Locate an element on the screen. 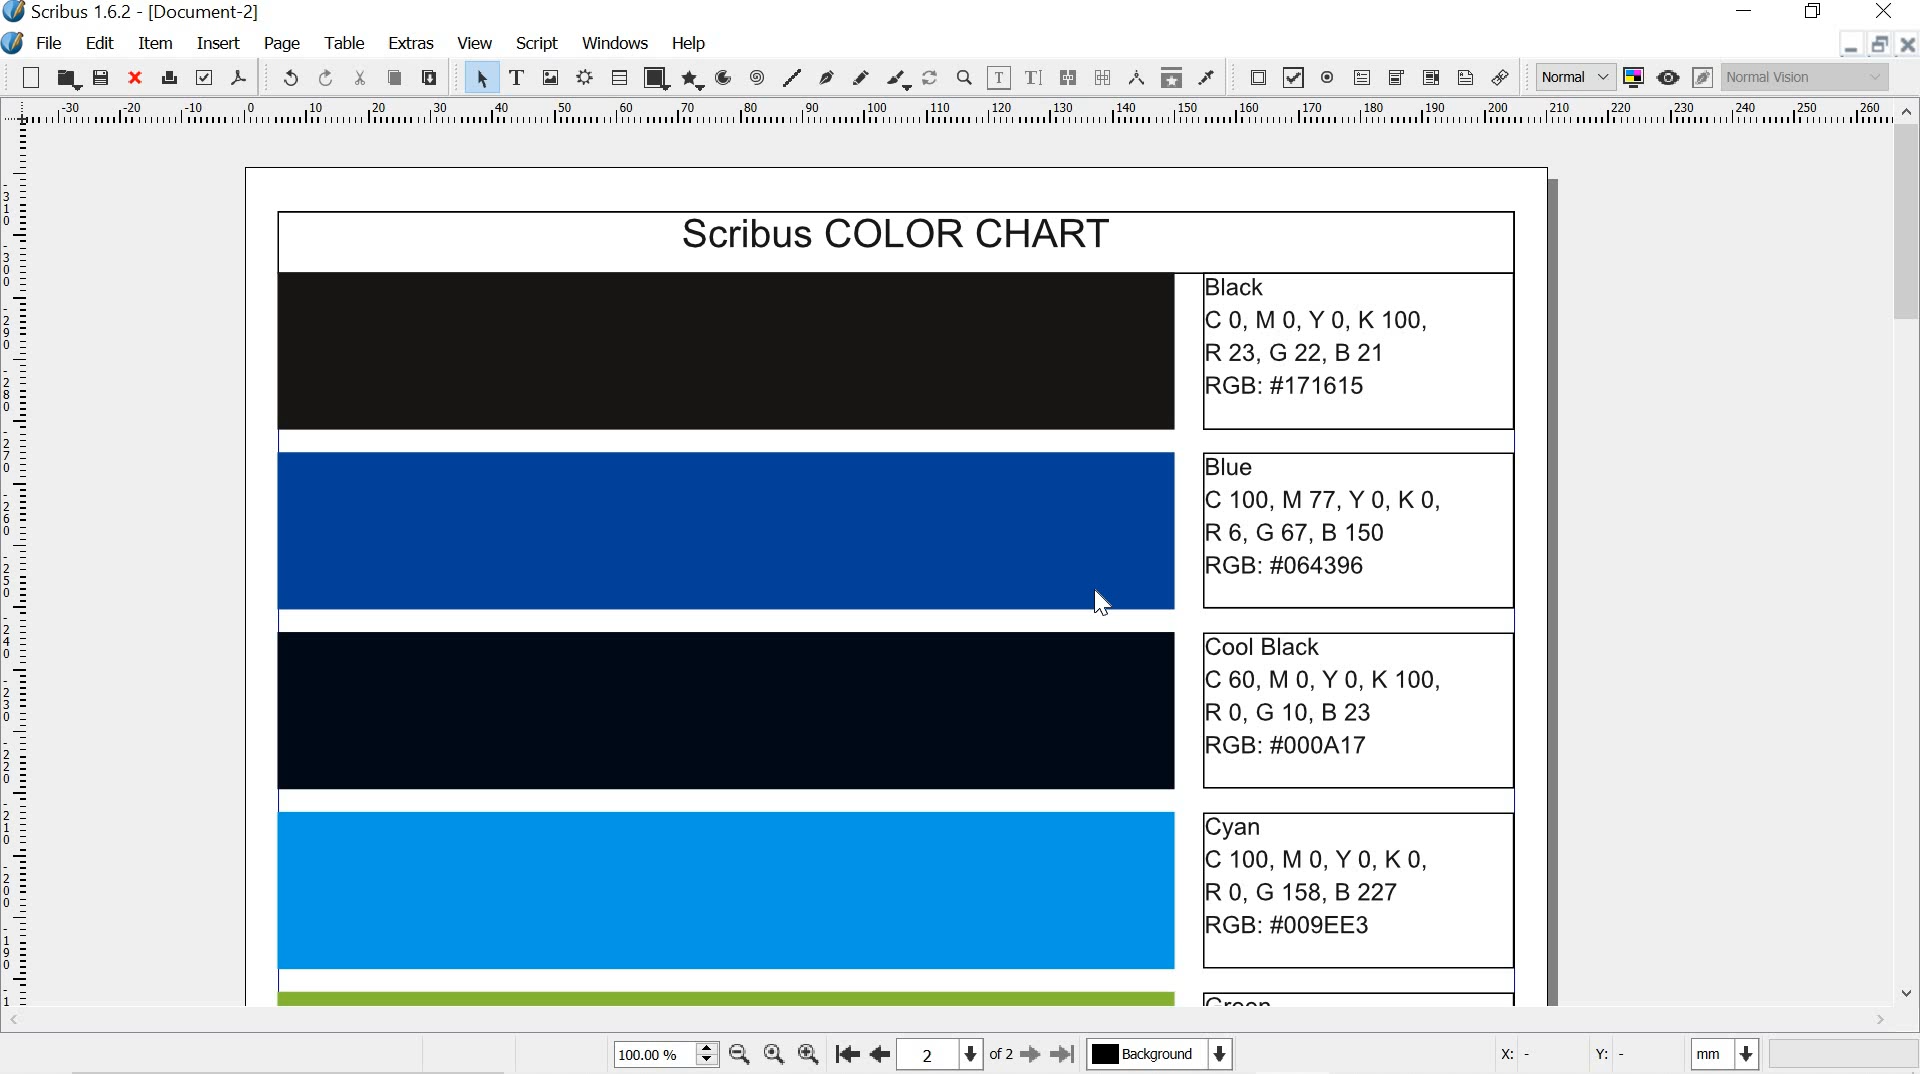  freehand line is located at coordinates (859, 77).